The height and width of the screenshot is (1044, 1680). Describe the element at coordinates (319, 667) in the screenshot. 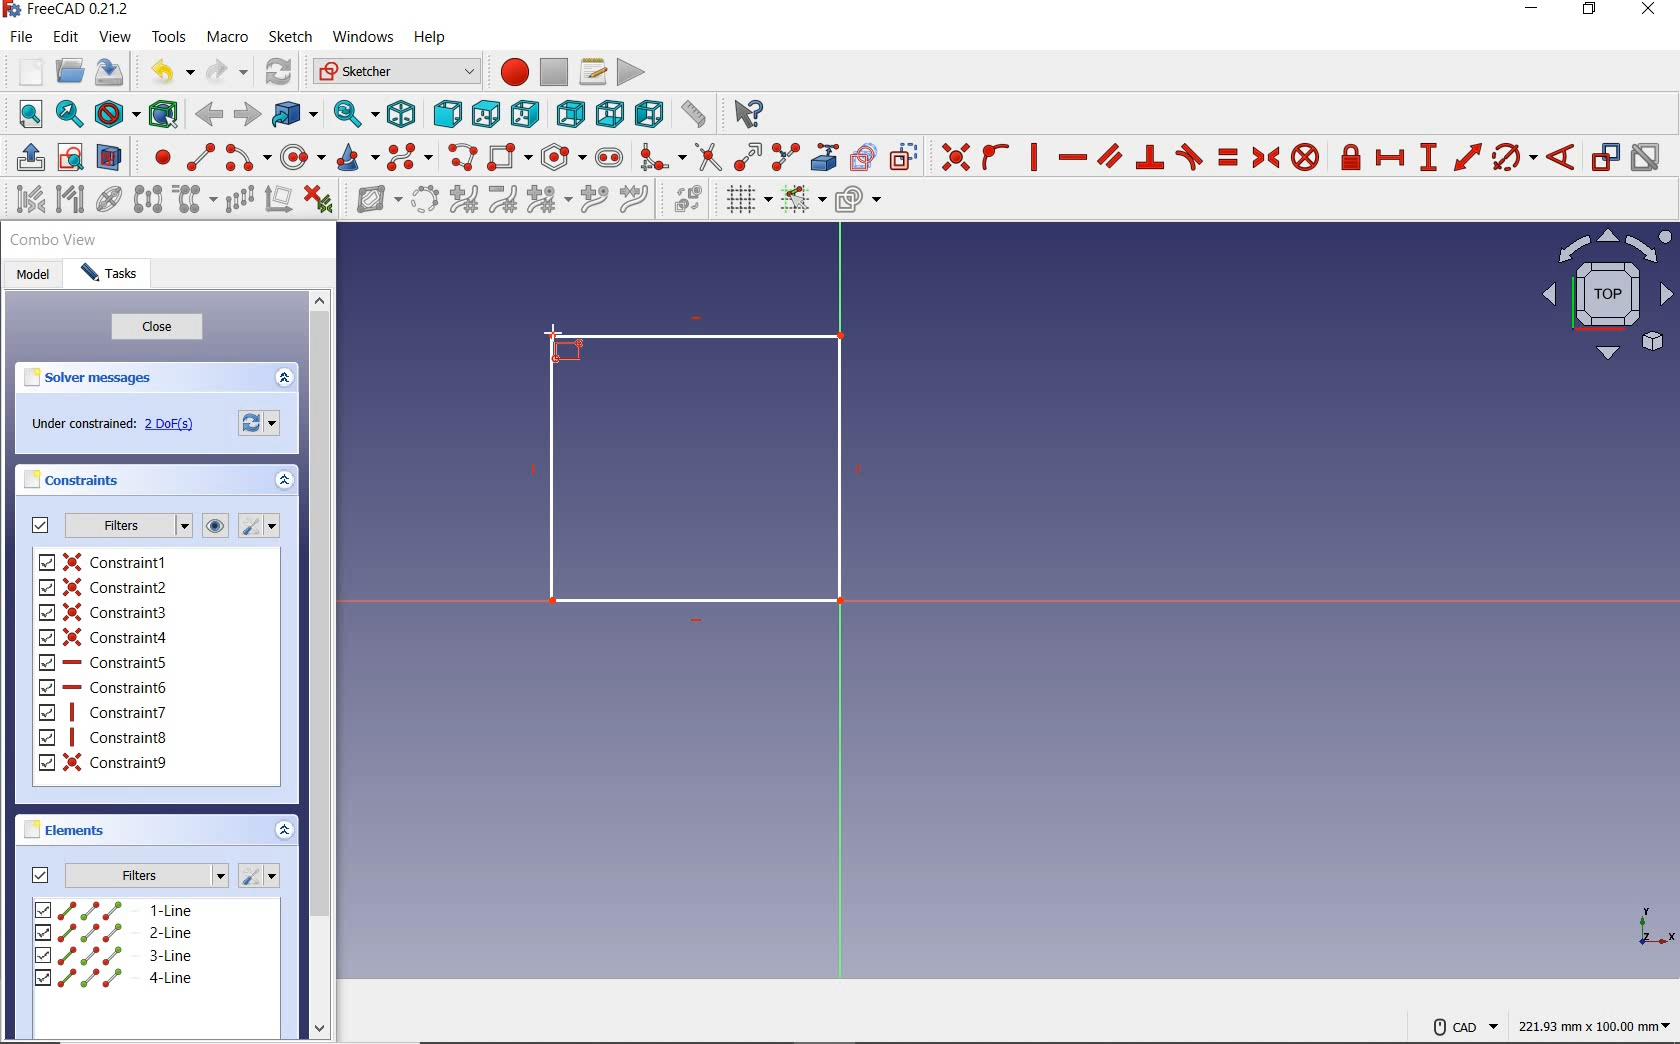

I see `scrollbar` at that location.